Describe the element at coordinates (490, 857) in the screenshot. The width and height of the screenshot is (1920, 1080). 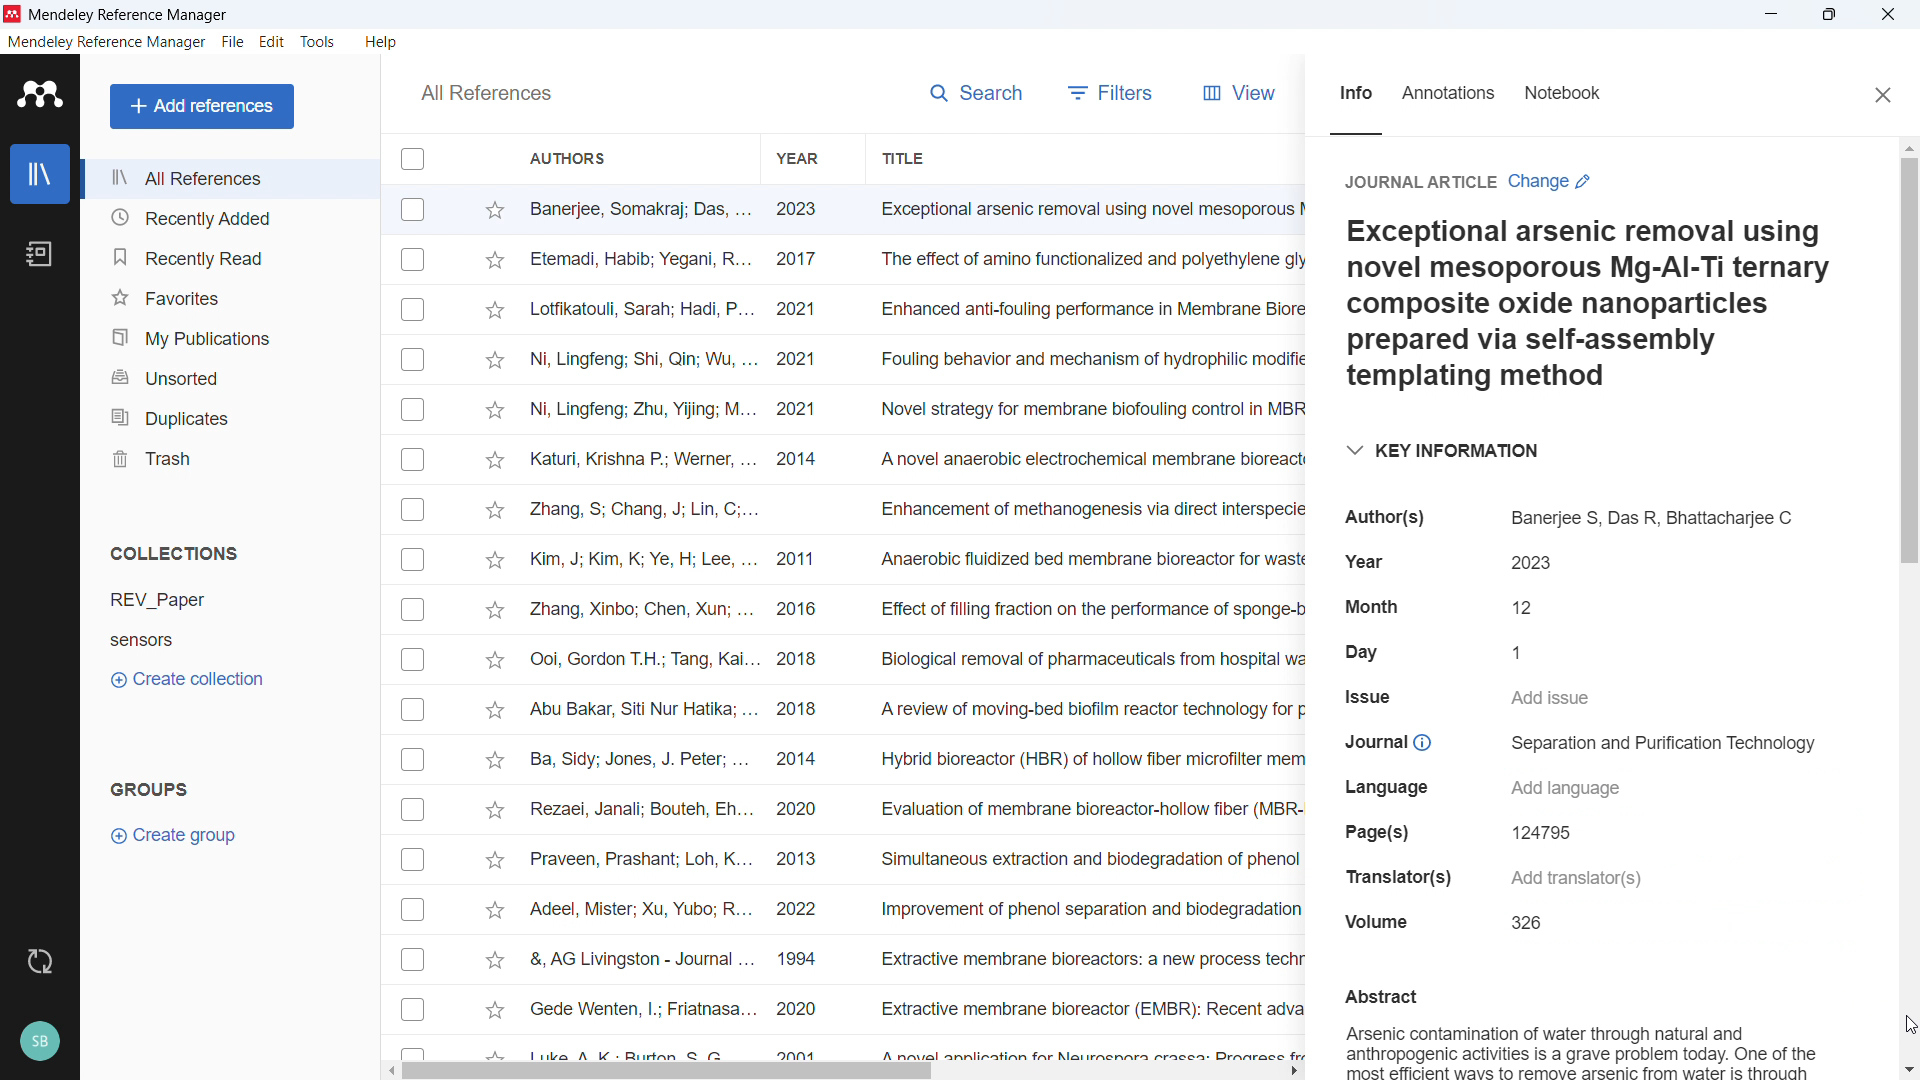
I see `click to starmark individuals entries` at that location.